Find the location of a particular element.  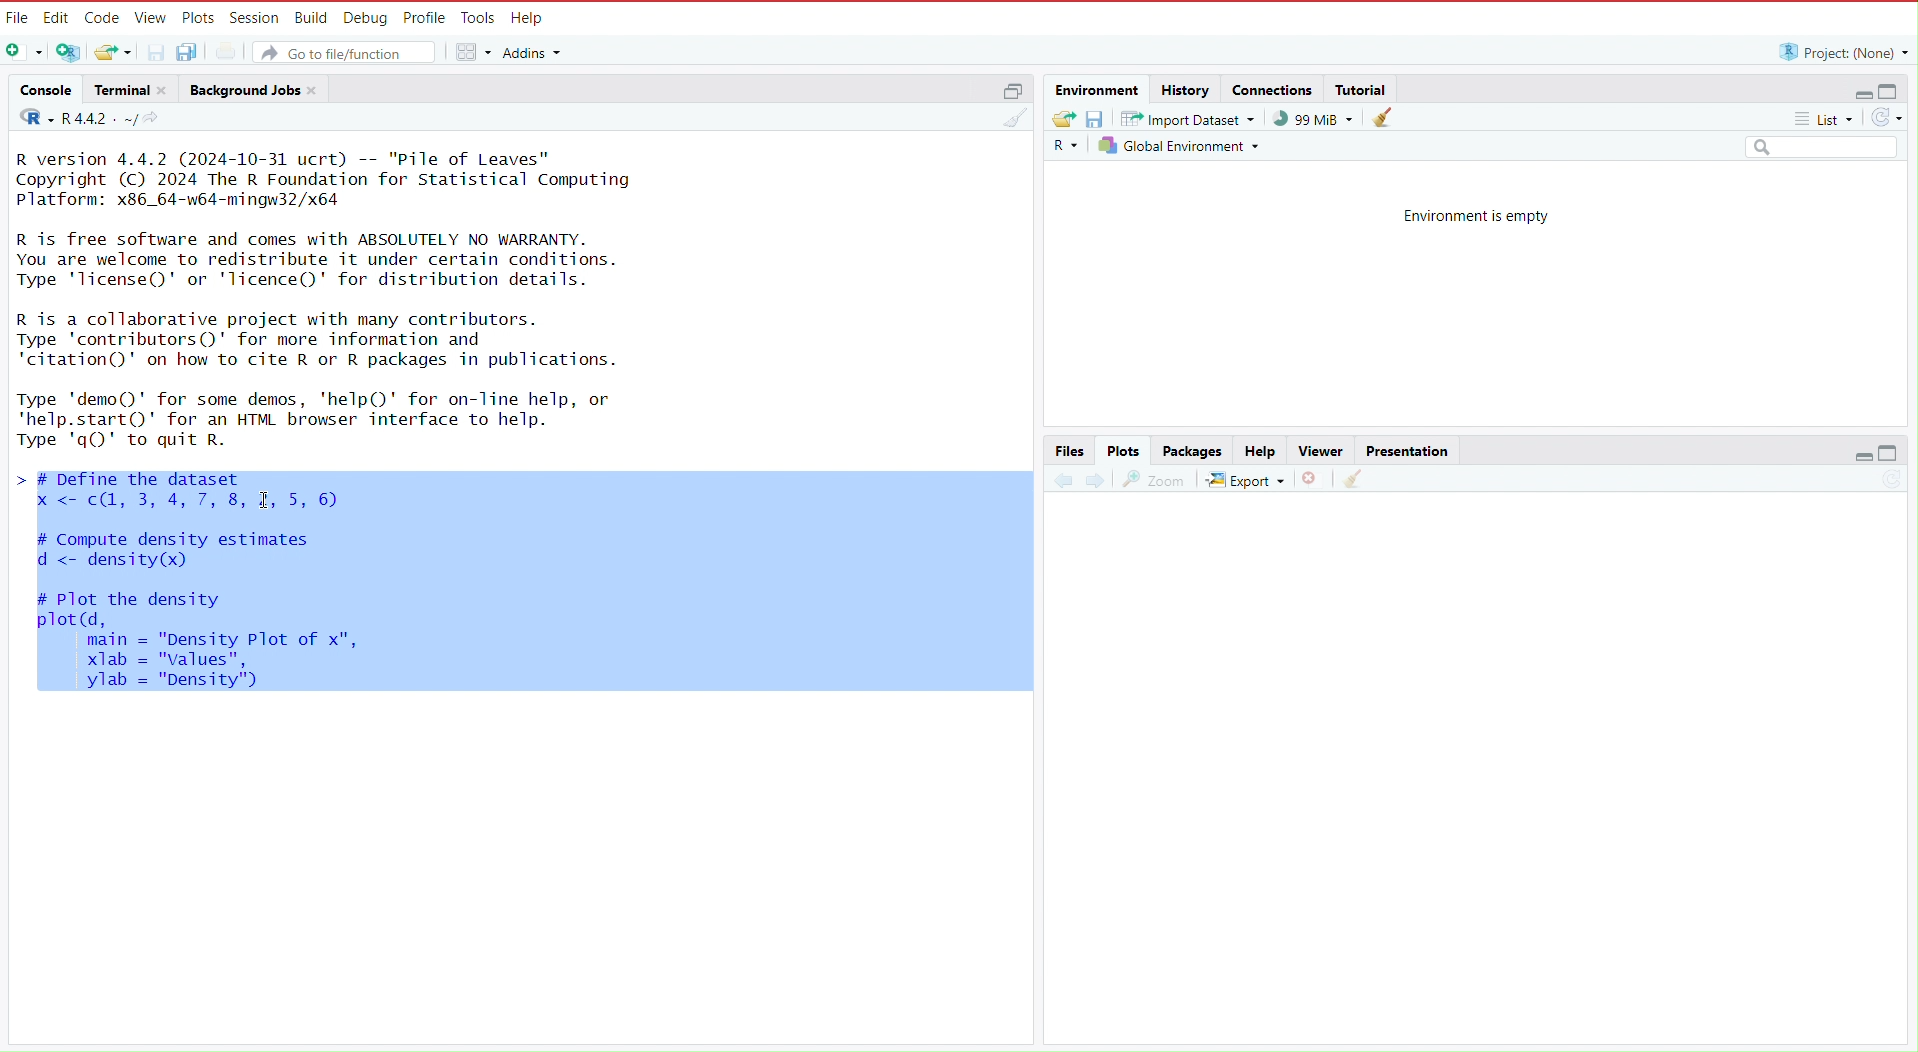

clear all plots is located at coordinates (1351, 482).